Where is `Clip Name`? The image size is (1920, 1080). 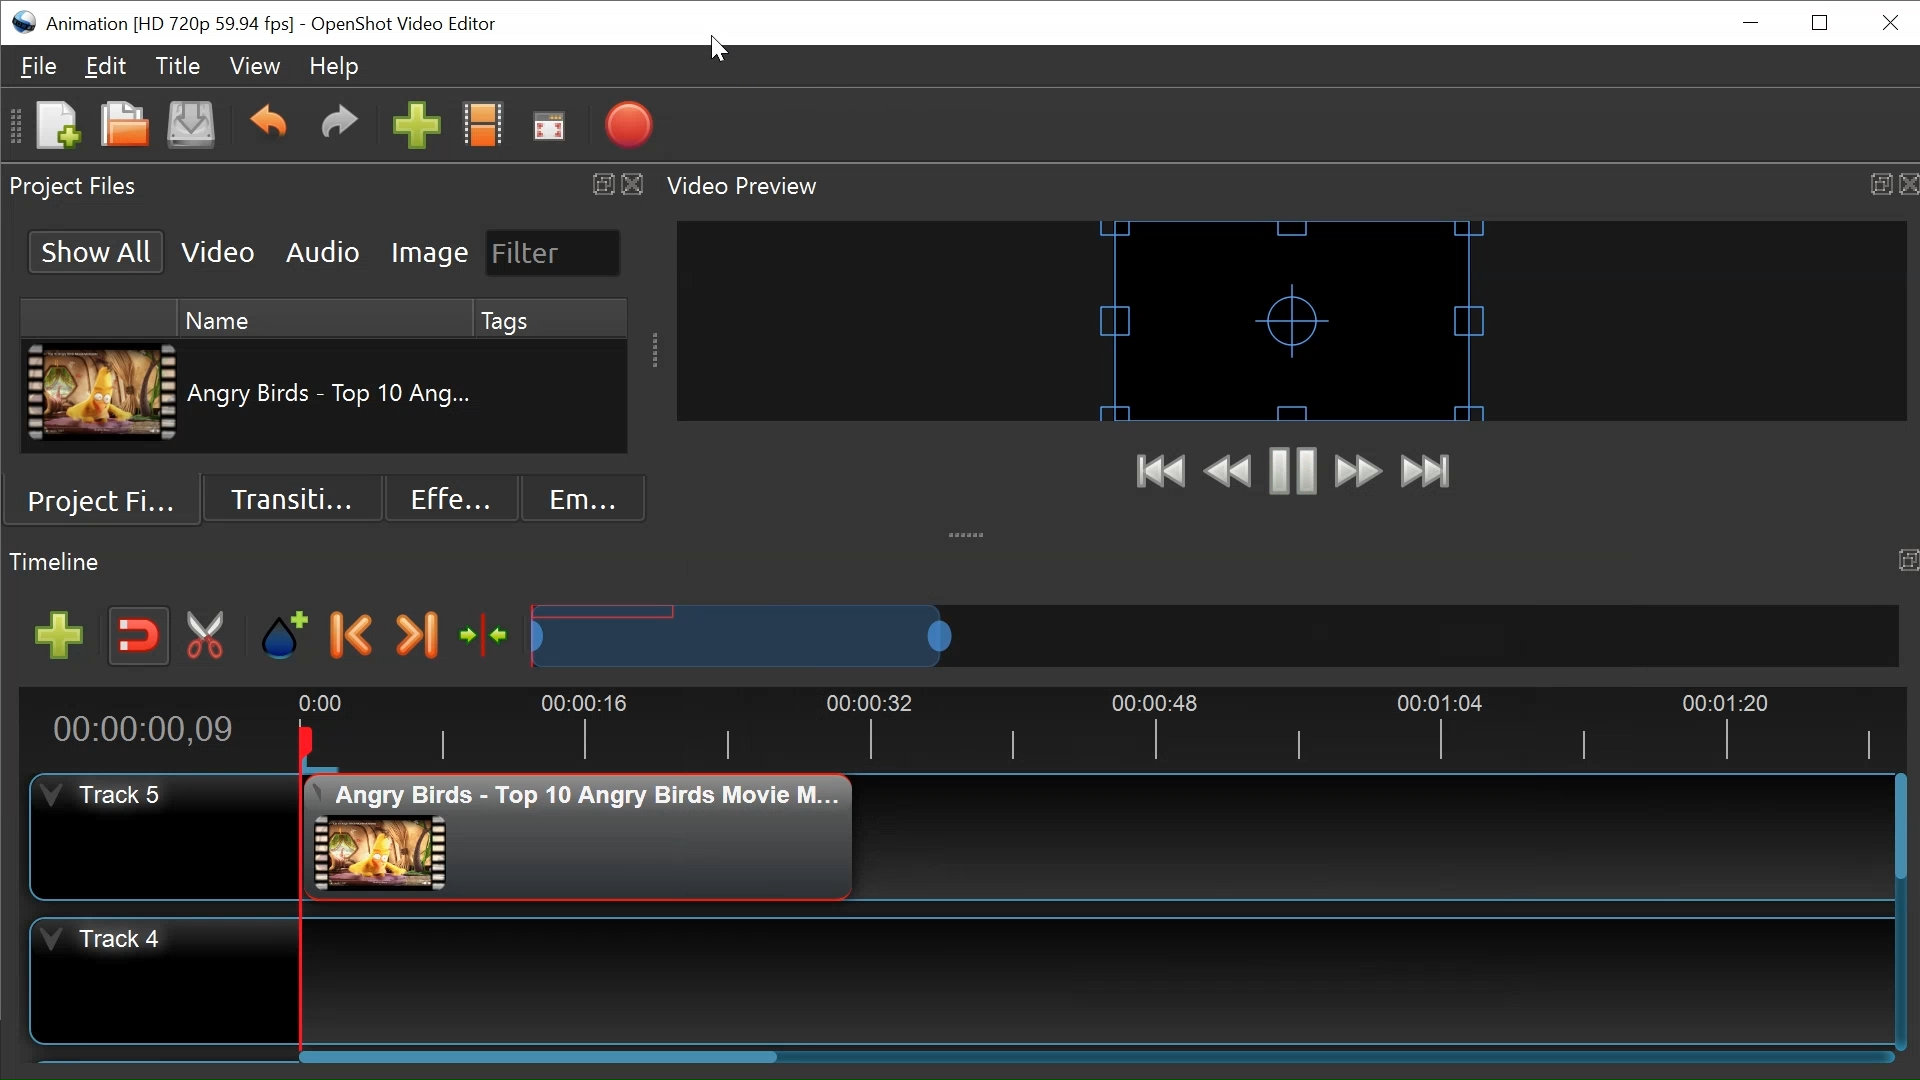 Clip Name is located at coordinates (333, 395).